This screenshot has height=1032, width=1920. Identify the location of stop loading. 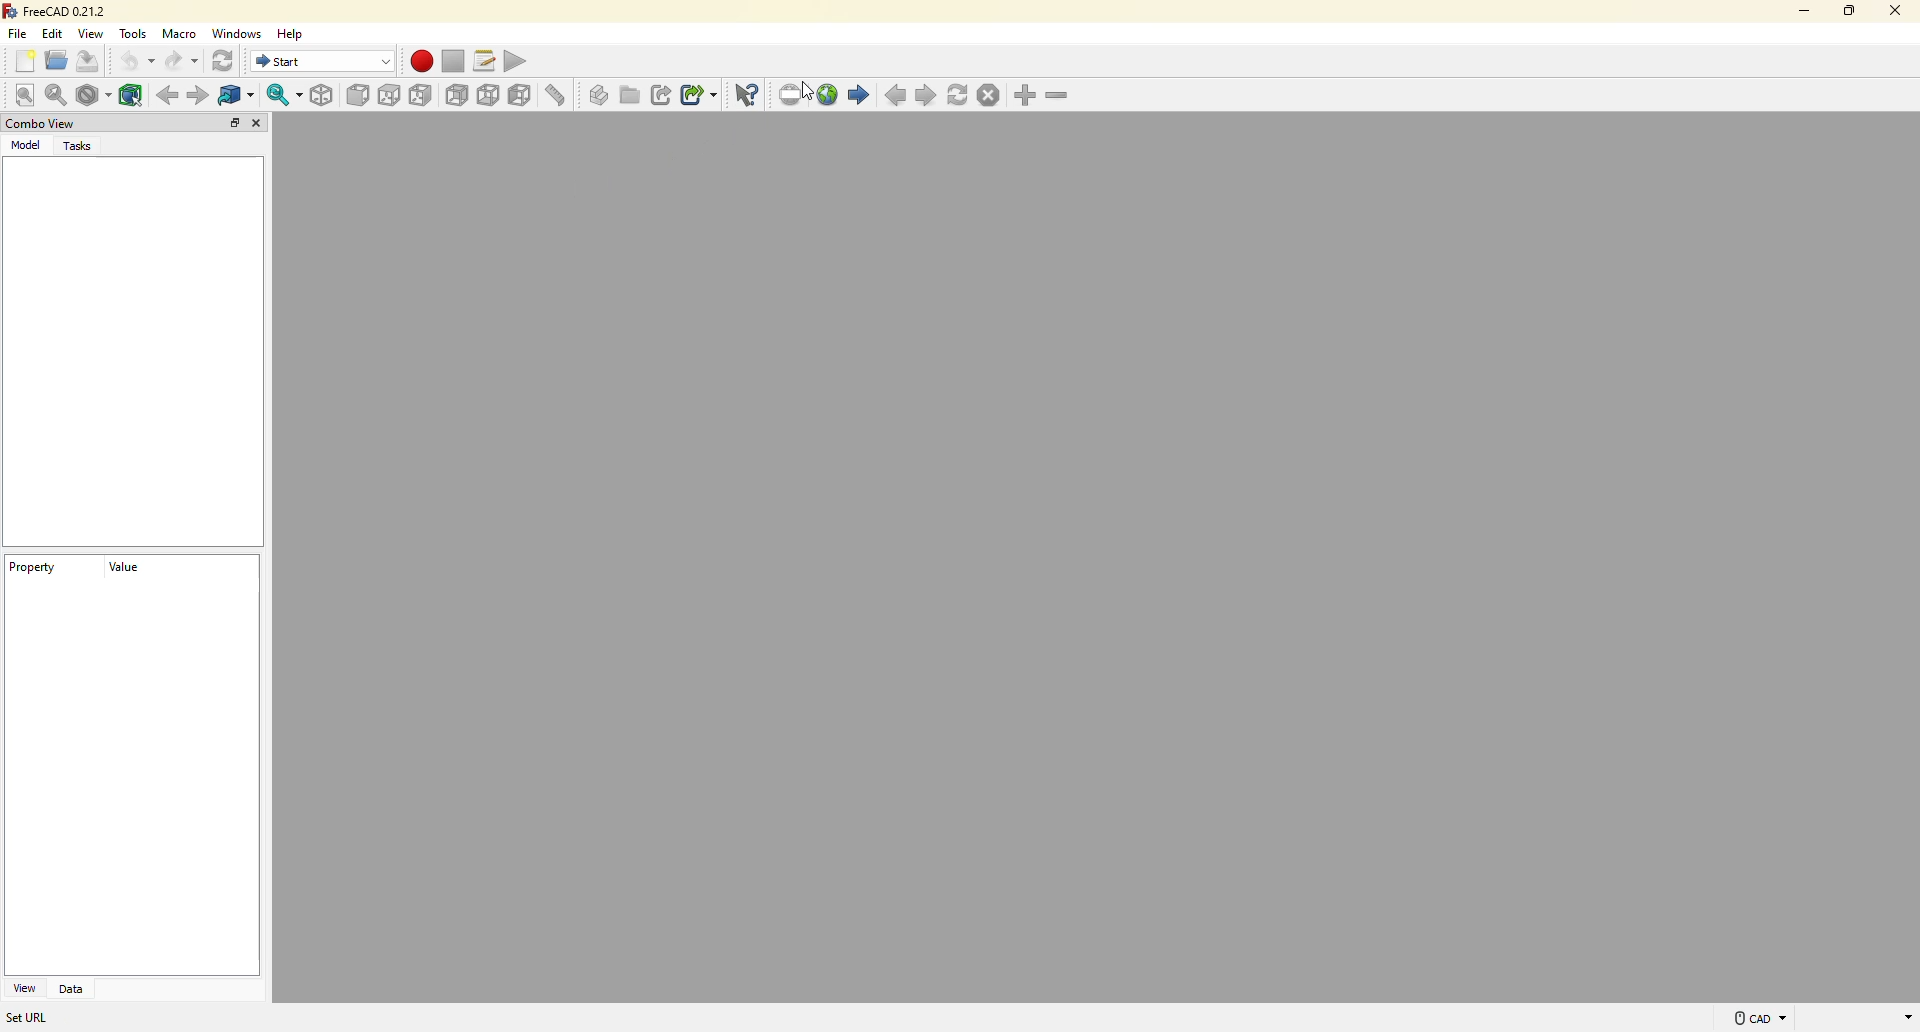
(987, 95).